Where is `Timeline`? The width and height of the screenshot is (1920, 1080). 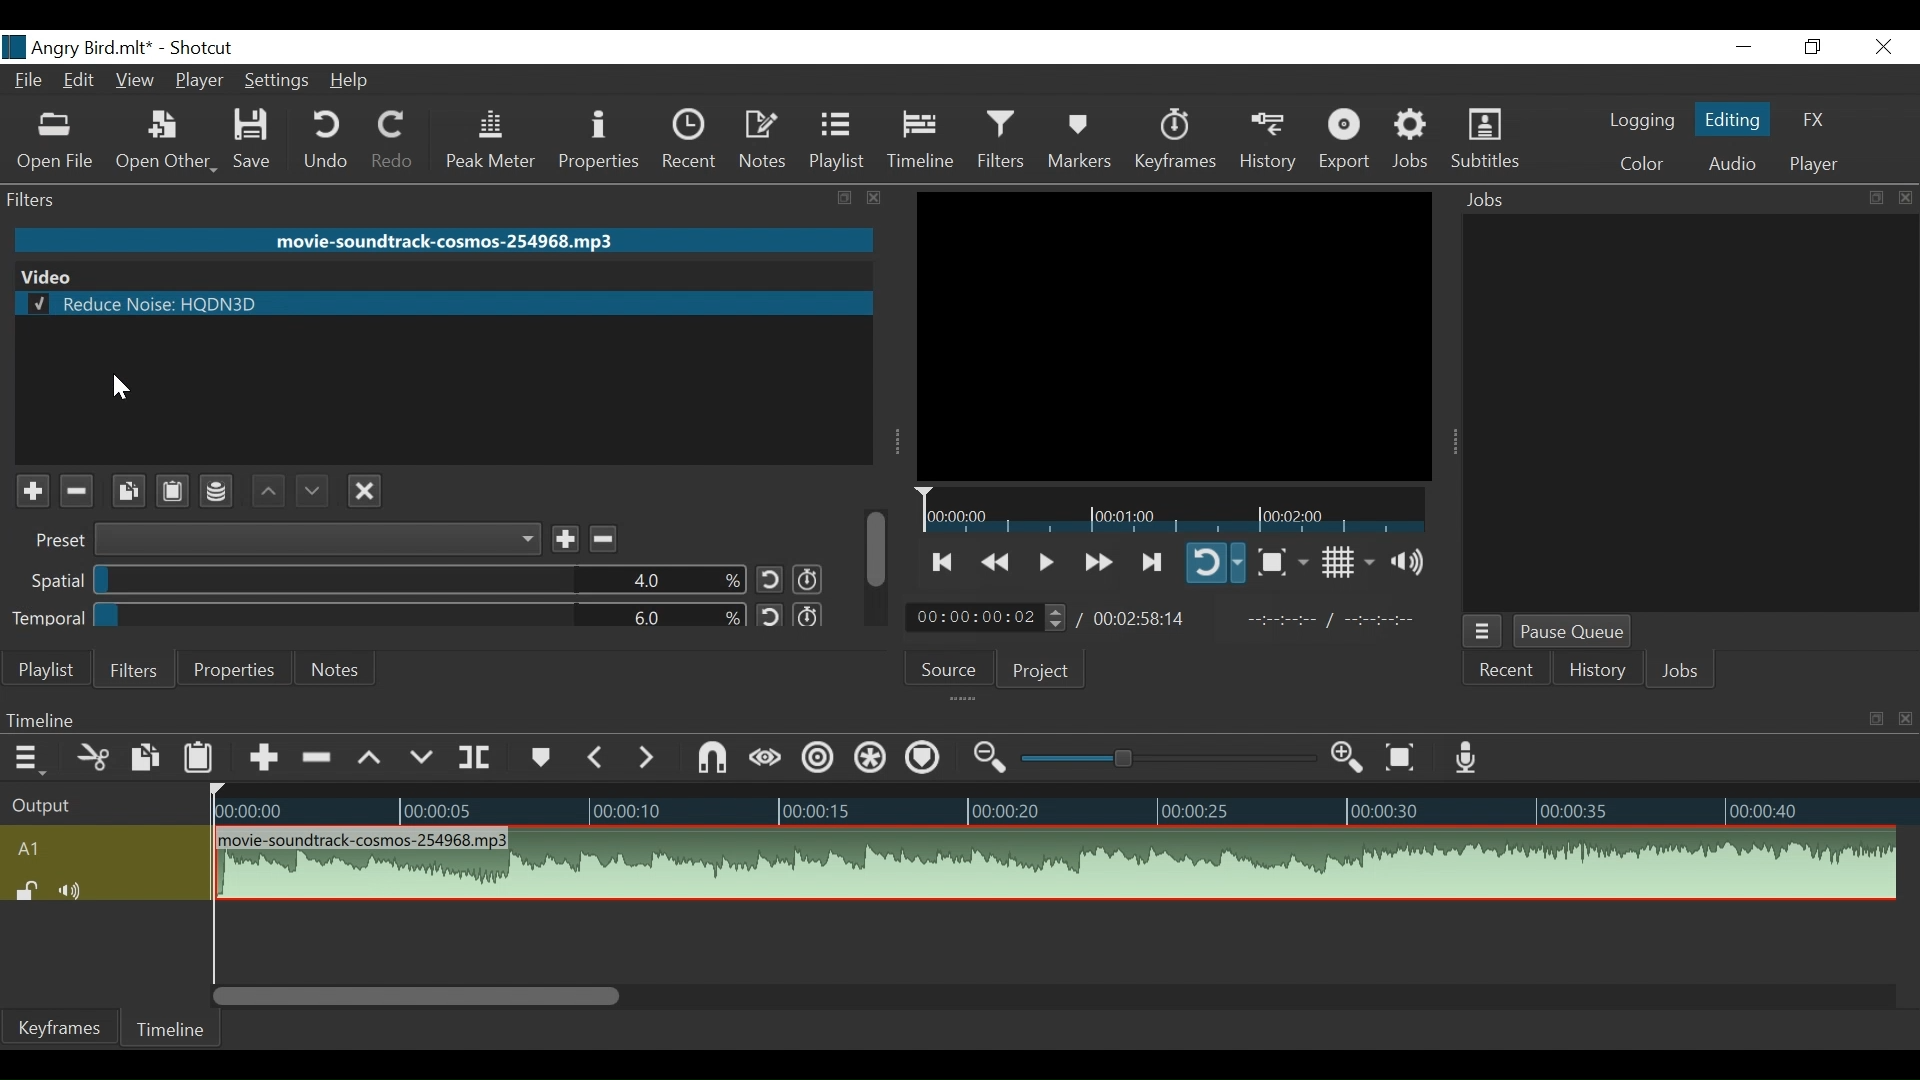
Timeline is located at coordinates (1171, 510).